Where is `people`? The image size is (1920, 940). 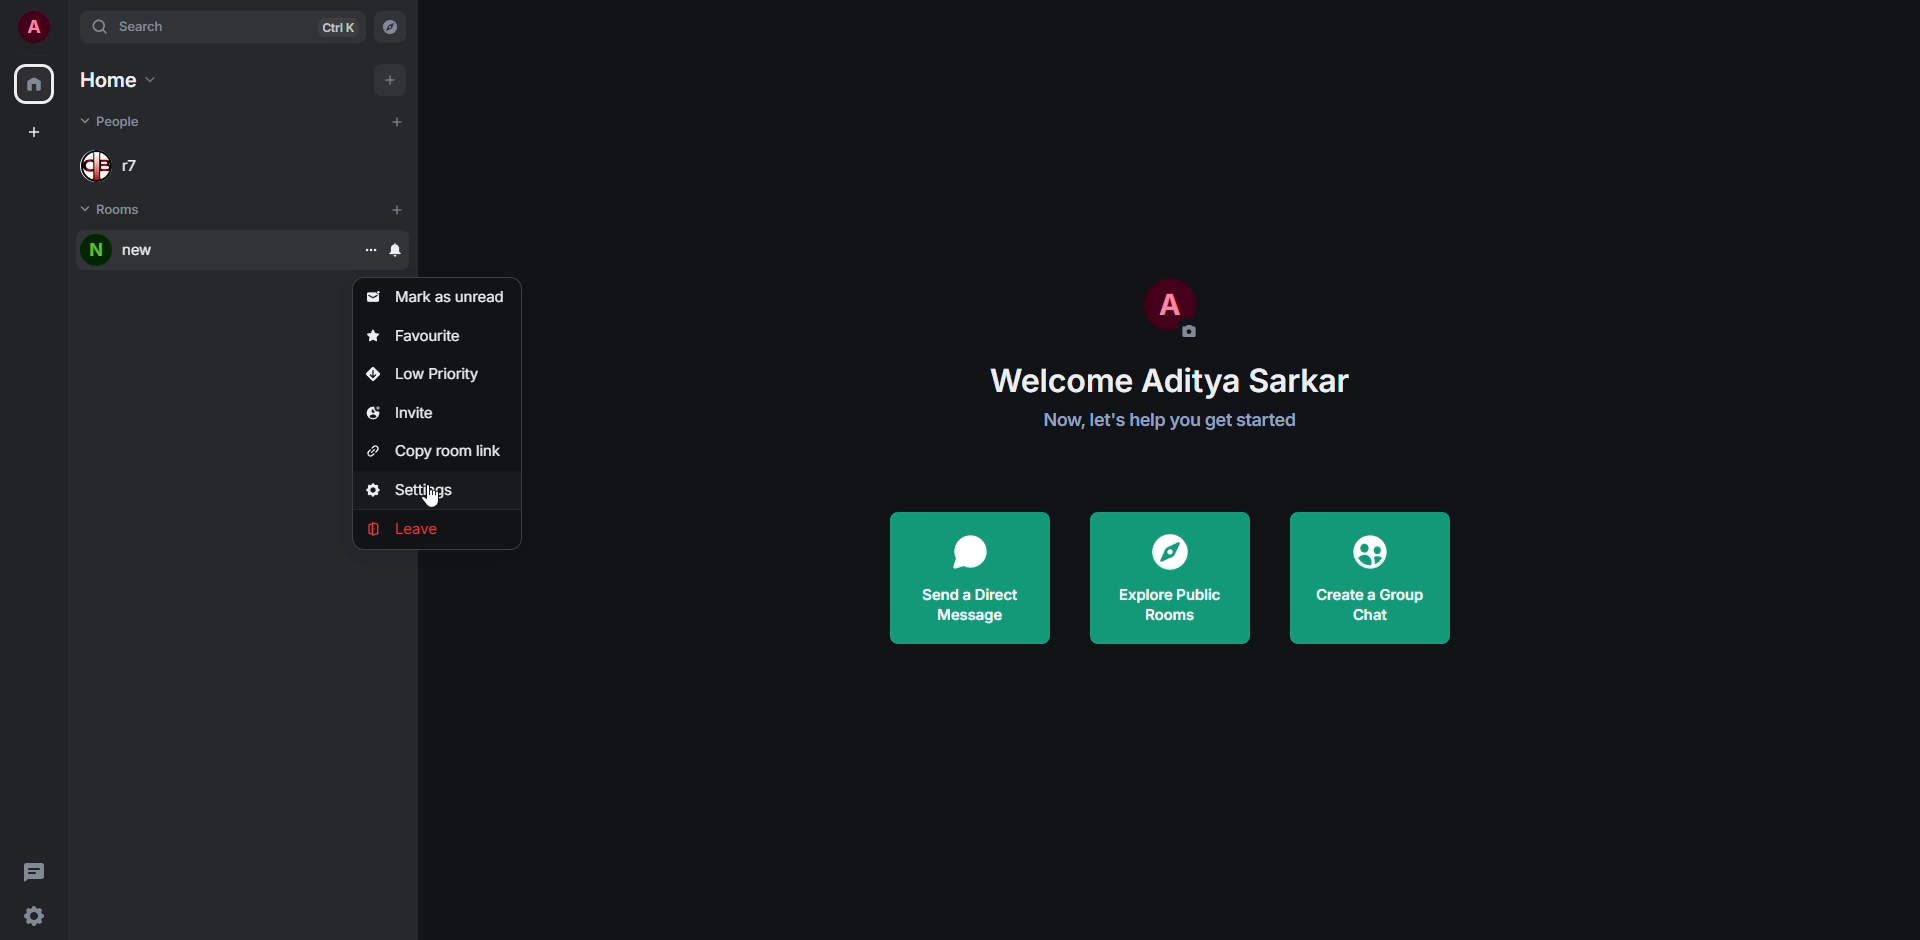 people is located at coordinates (112, 122).